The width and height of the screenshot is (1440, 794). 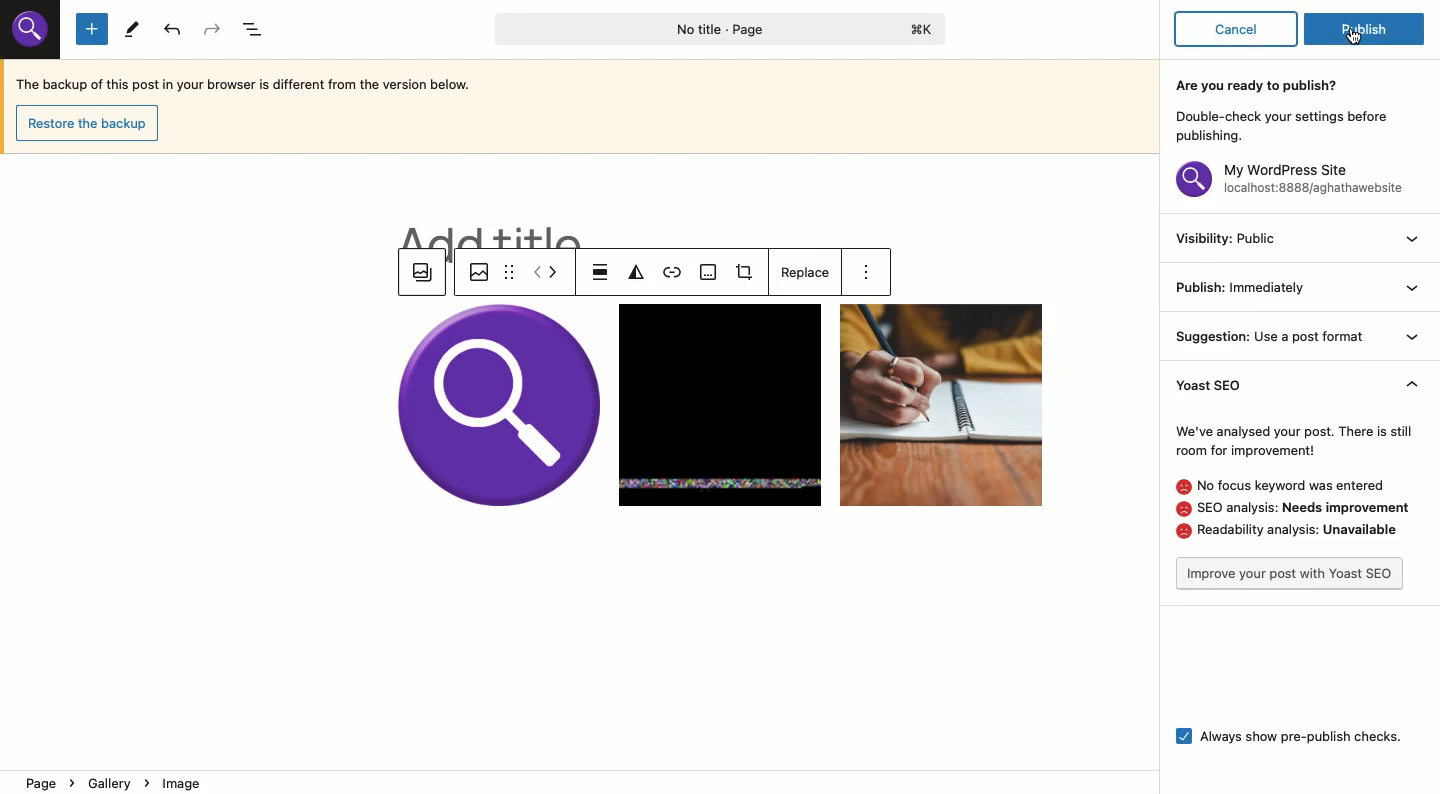 What do you see at coordinates (423, 274) in the screenshot?
I see `Gallery` at bounding box center [423, 274].